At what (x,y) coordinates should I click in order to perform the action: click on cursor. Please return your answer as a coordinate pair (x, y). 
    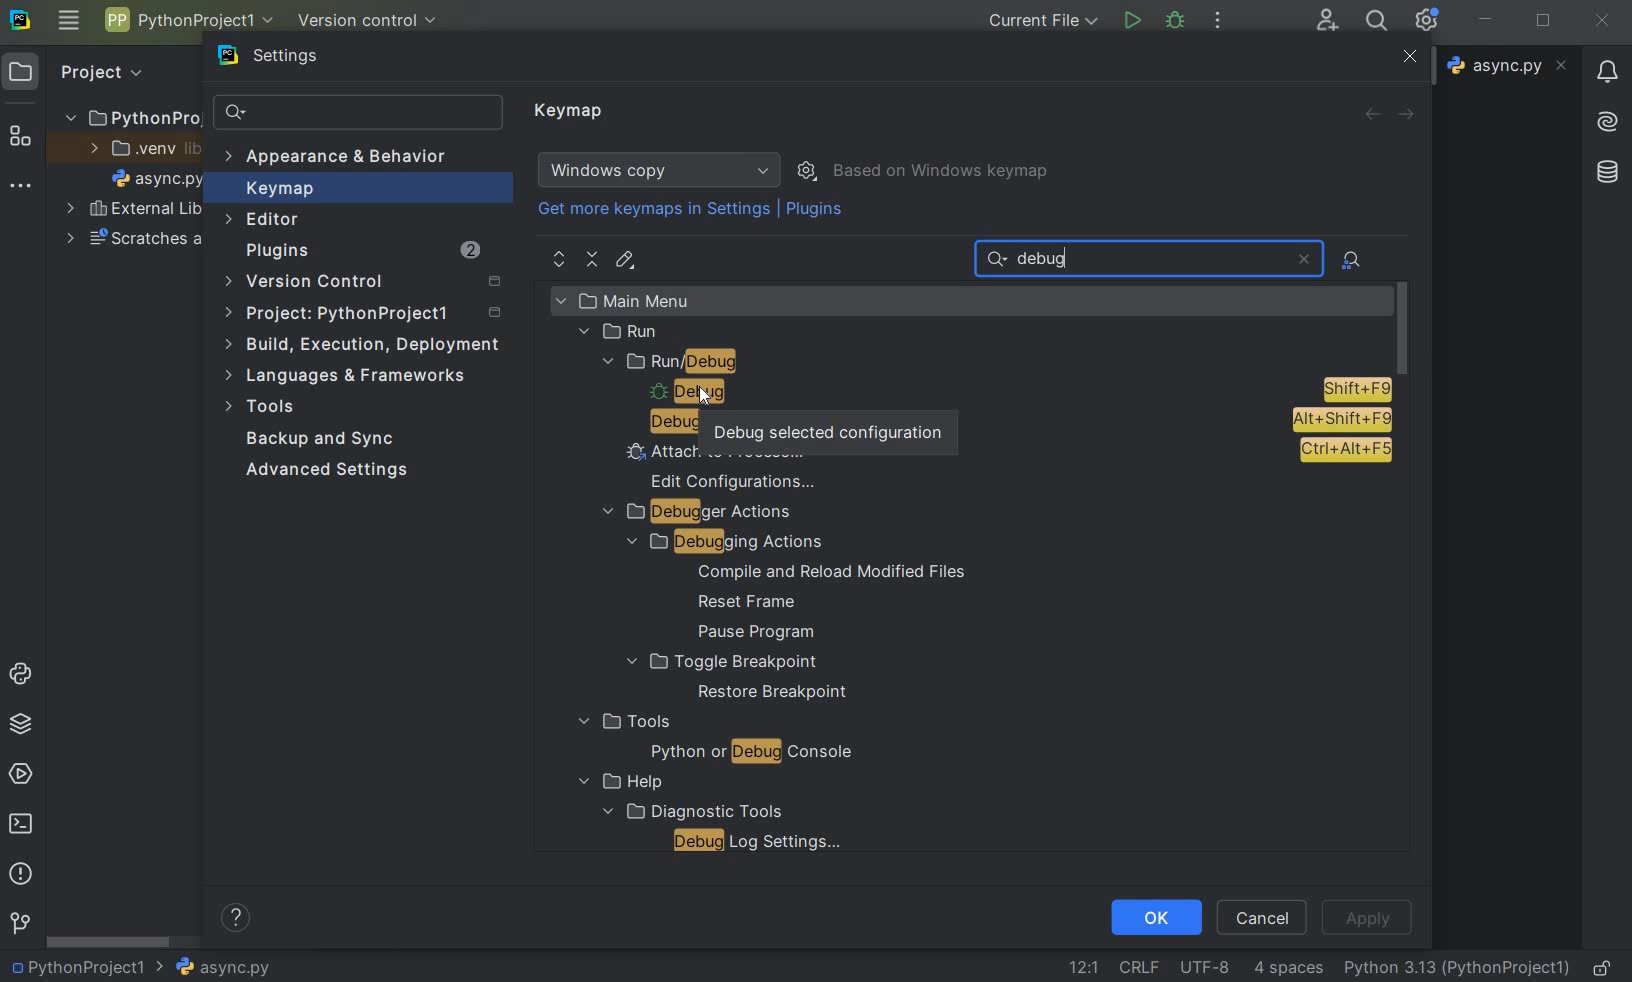
    Looking at the image, I should click on (706, 397).